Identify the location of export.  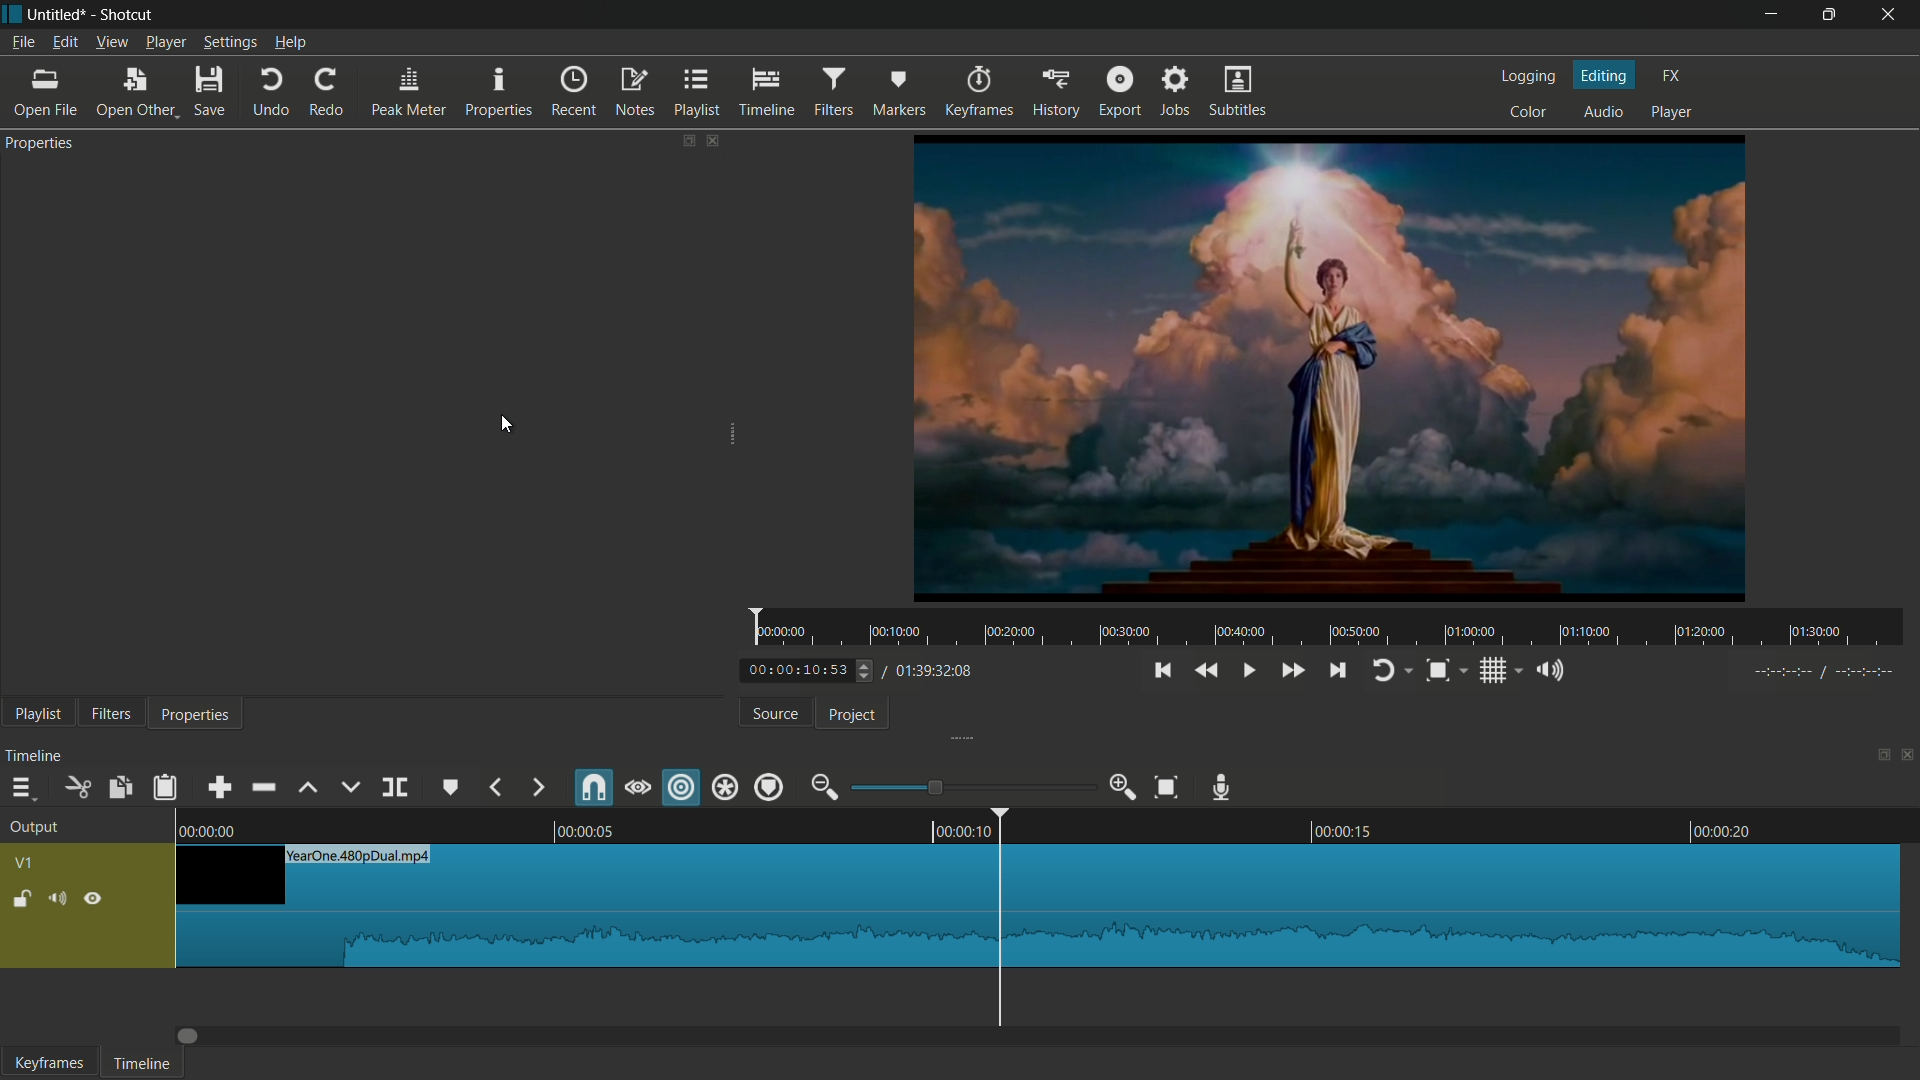
(1122, 92).